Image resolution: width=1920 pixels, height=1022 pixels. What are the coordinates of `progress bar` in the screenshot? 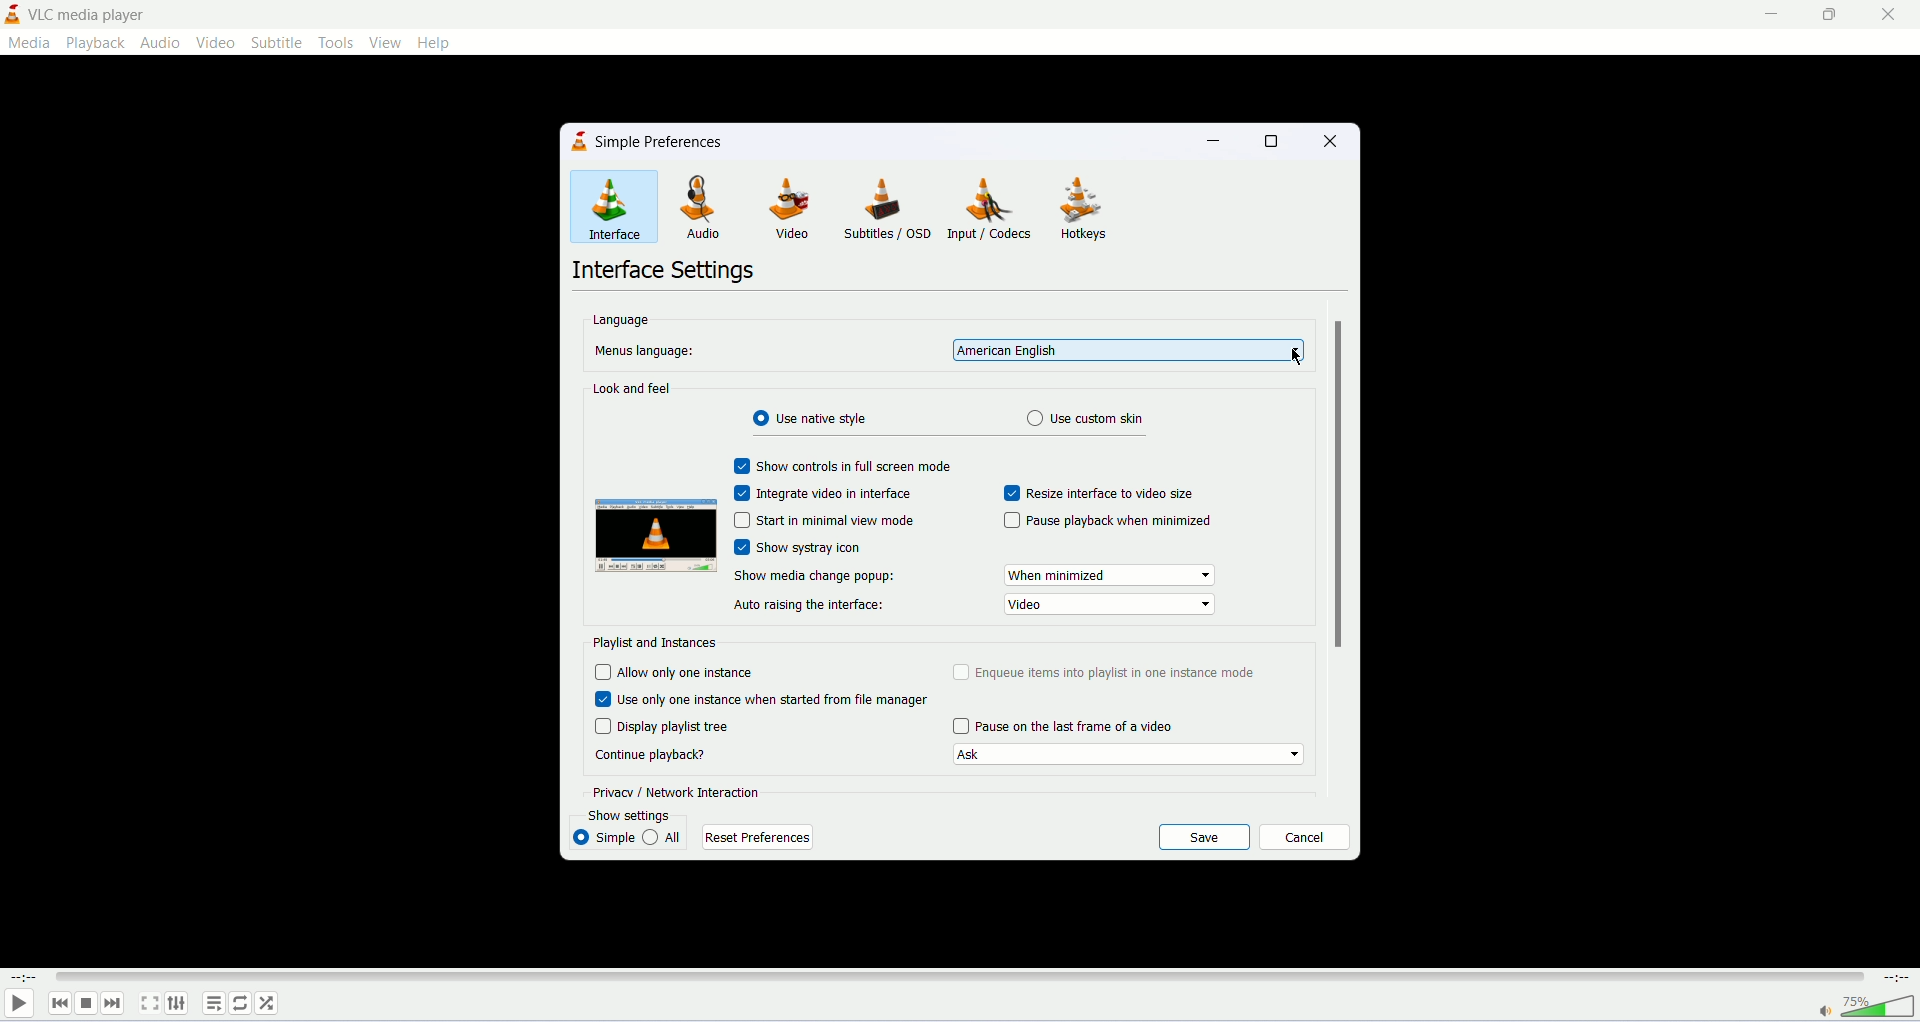 It's located at (965, 980).